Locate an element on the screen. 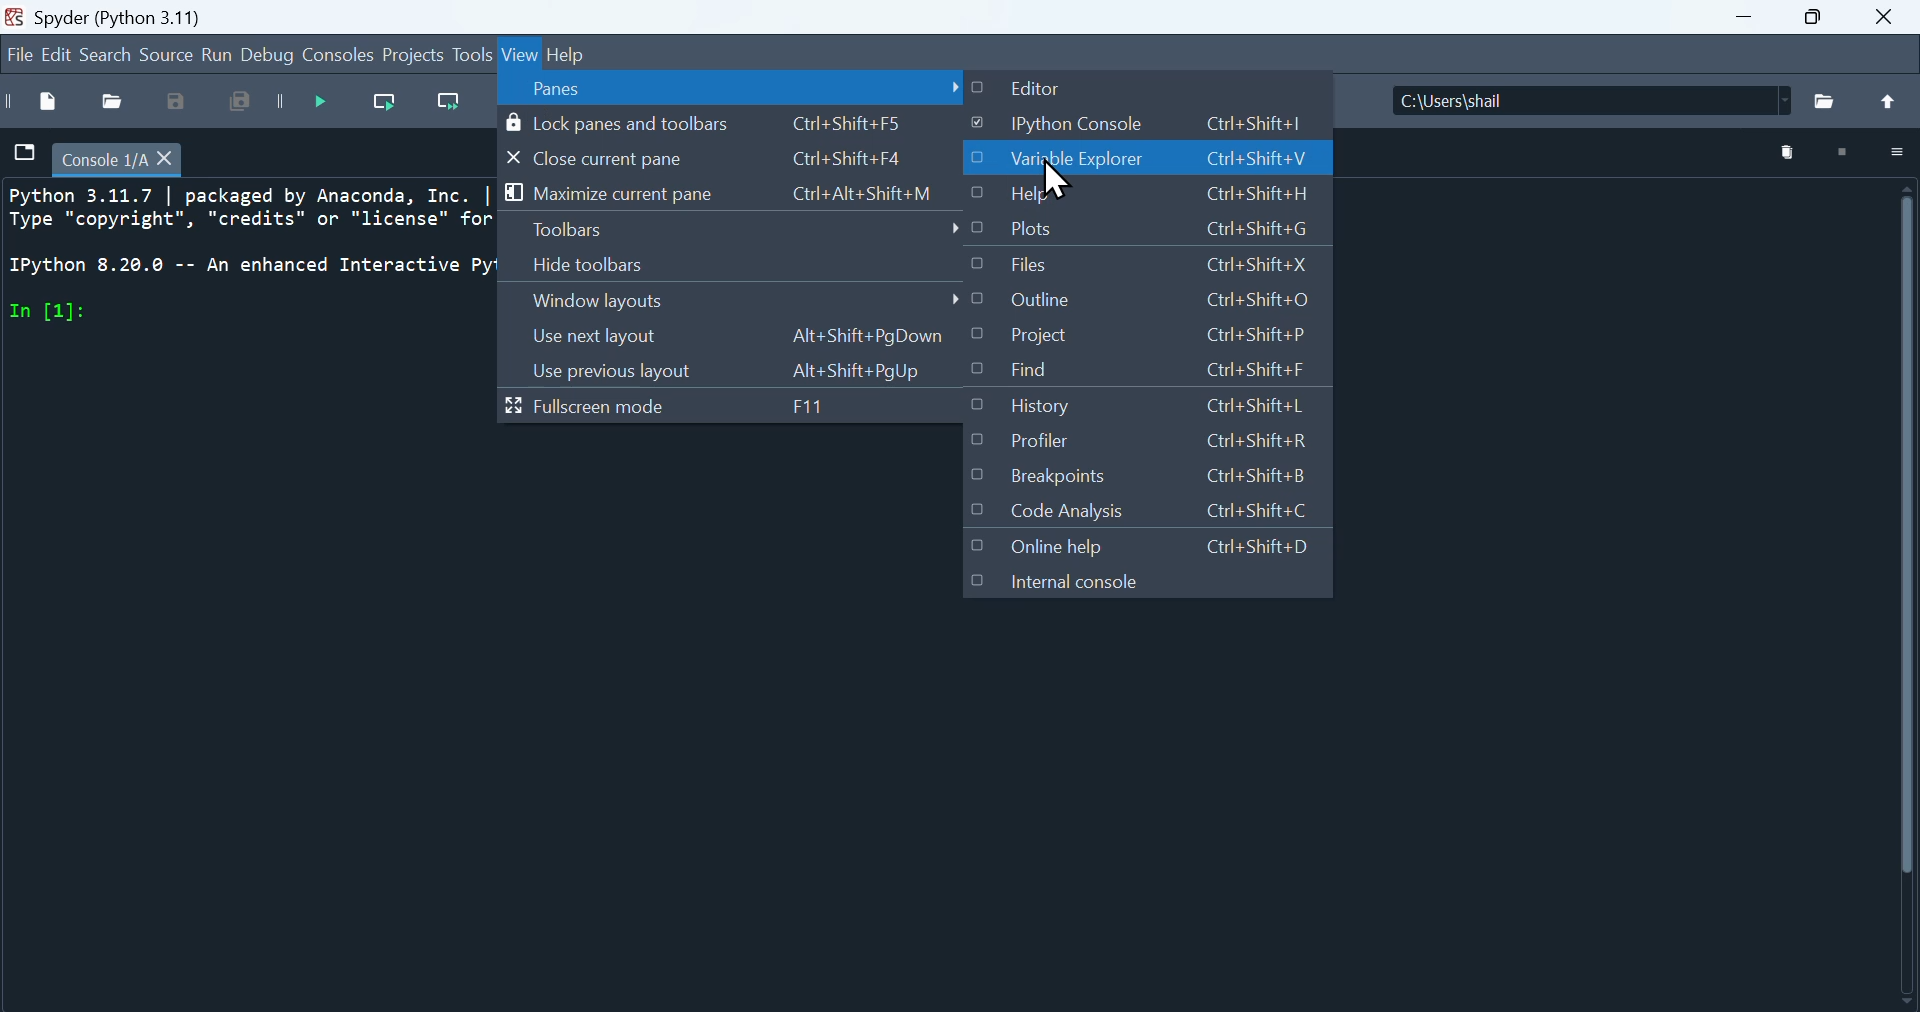 This screenshot has width=1920, height=1012. Vertical scroll bar is located at coordinates (1896, 599).